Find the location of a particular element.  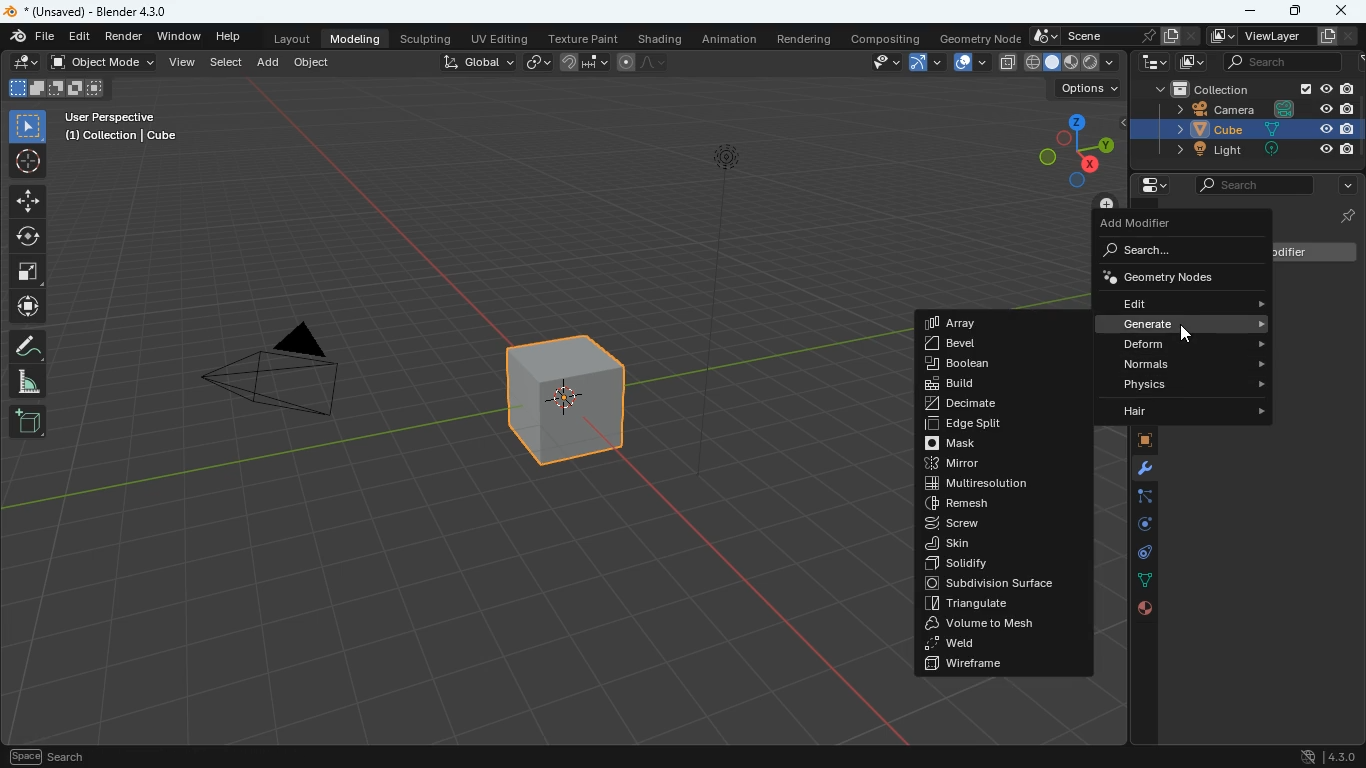

draw is located at coordinates (30, 345).